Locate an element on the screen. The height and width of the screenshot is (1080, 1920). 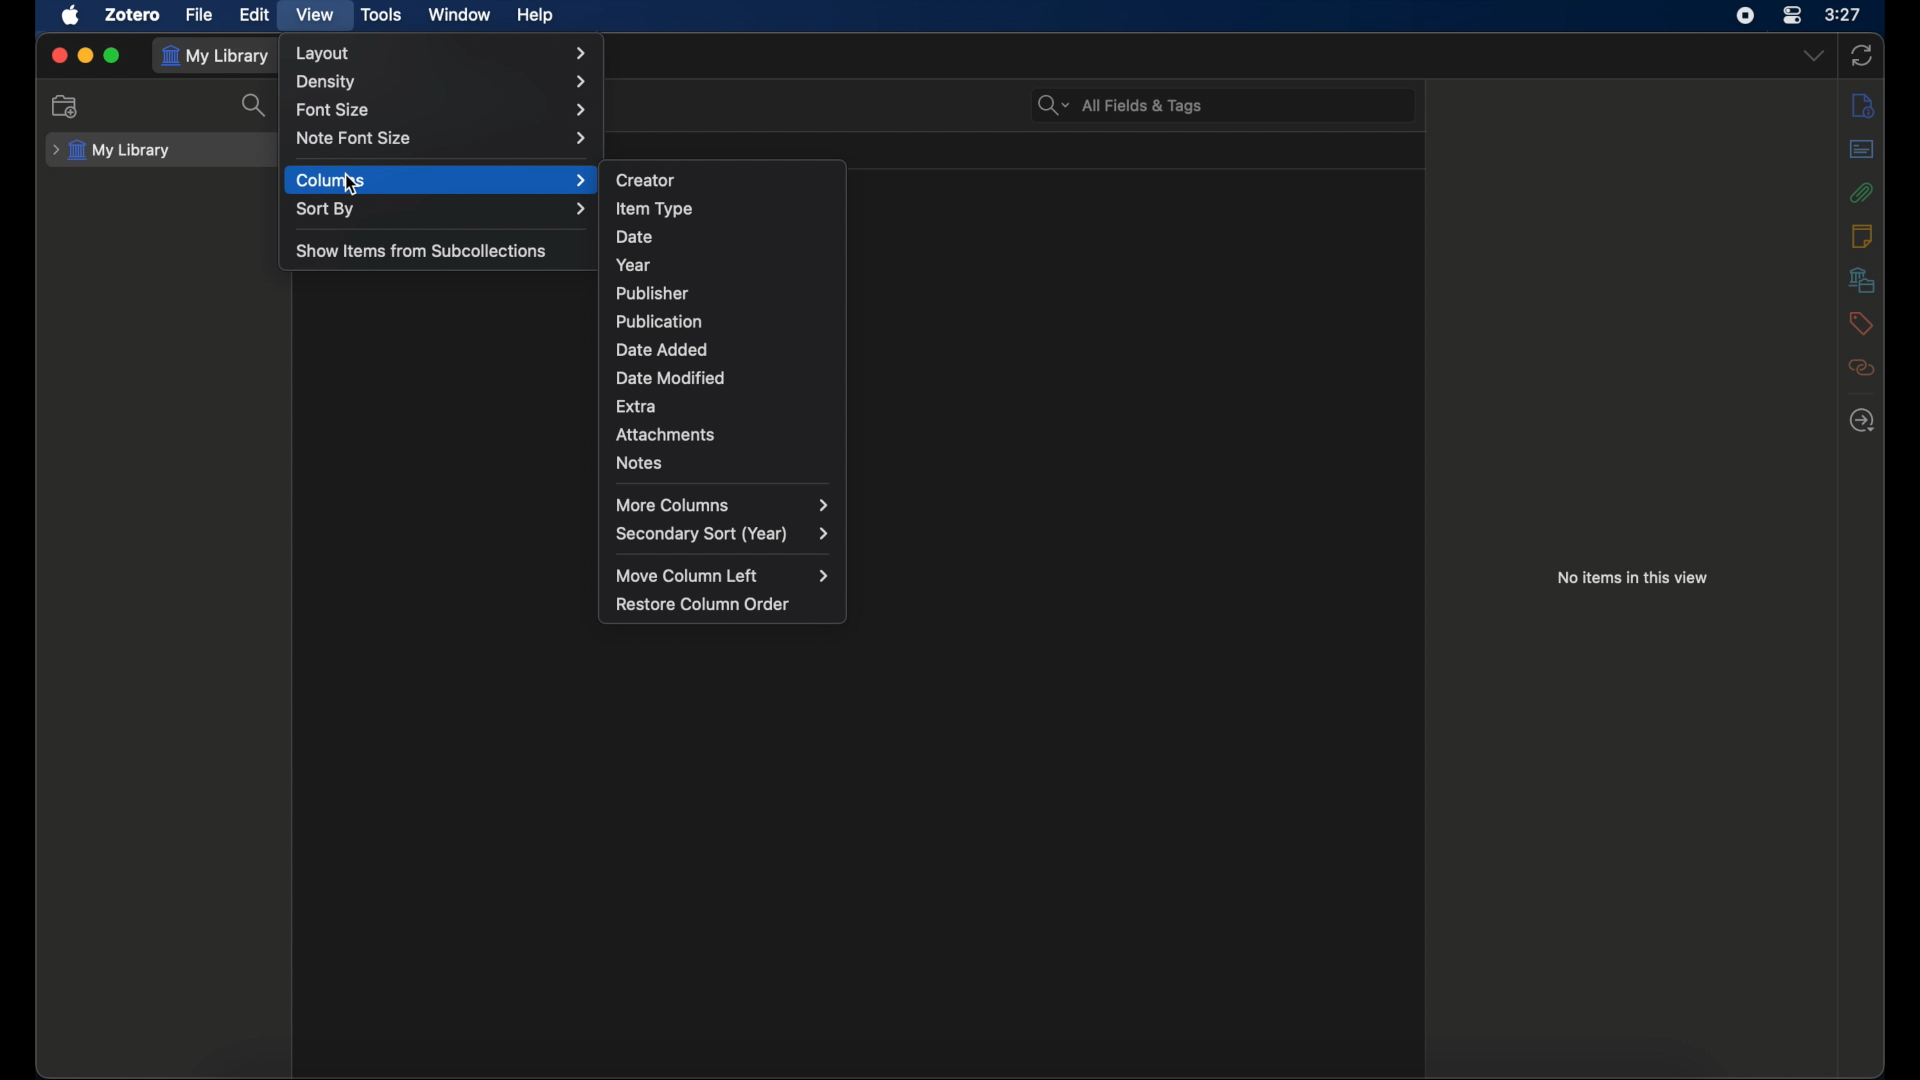
notes is located at coordinates (640, 462).